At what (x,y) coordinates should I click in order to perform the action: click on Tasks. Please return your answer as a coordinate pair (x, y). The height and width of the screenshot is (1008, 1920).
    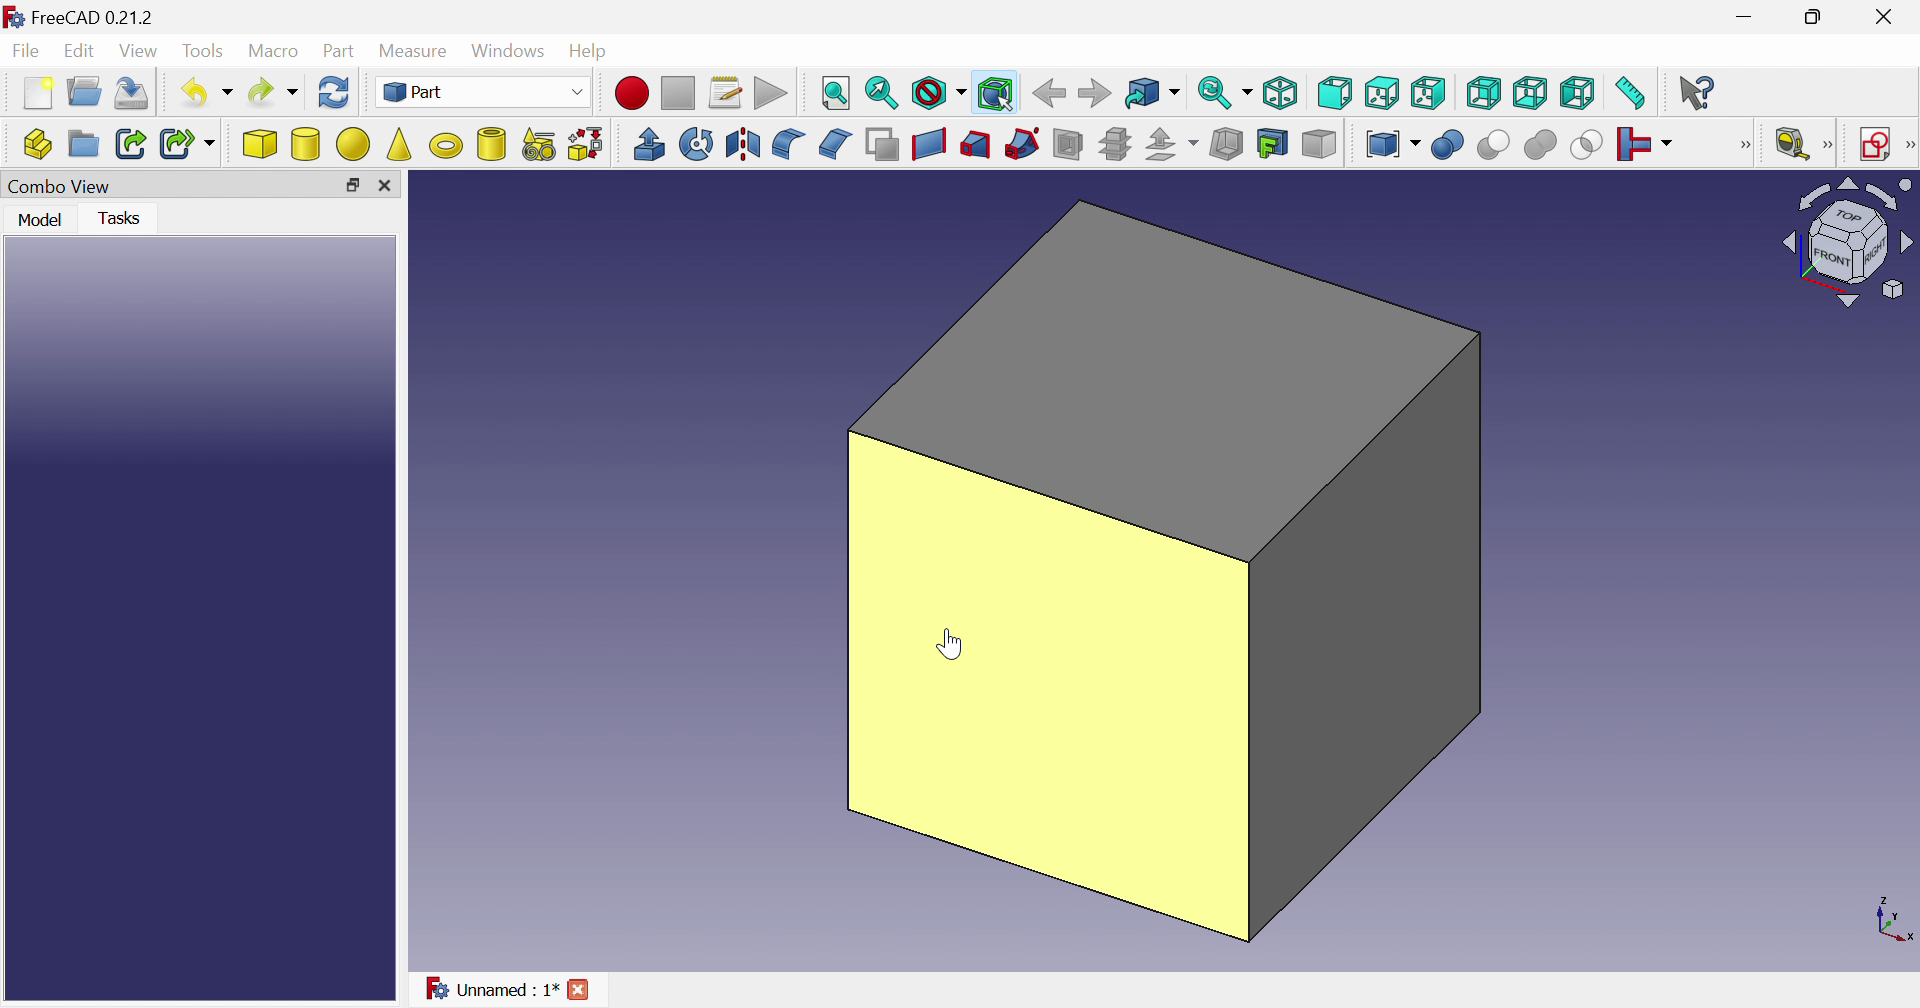
    Looking at the image, I should click on (126, 217).